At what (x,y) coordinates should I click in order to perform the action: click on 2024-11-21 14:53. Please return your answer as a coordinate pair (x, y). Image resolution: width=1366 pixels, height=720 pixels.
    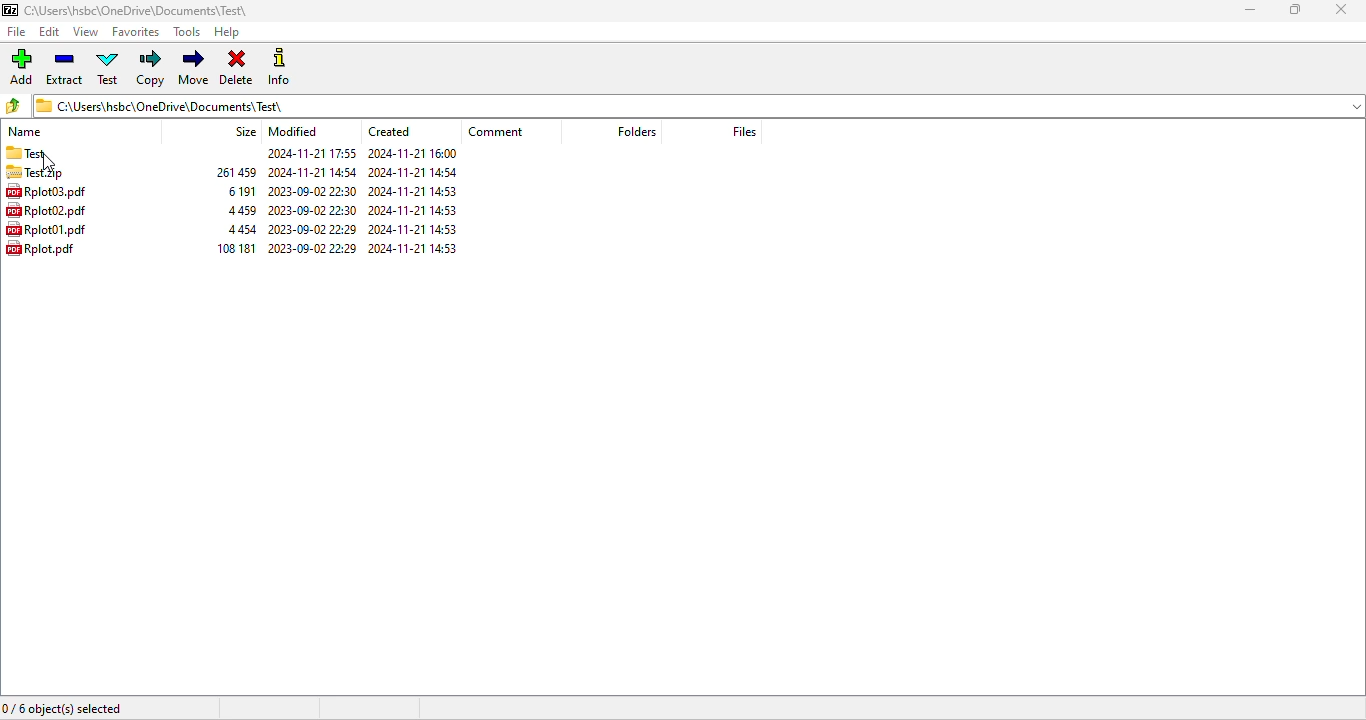
    Looking at the image, I should click on (418, 190).